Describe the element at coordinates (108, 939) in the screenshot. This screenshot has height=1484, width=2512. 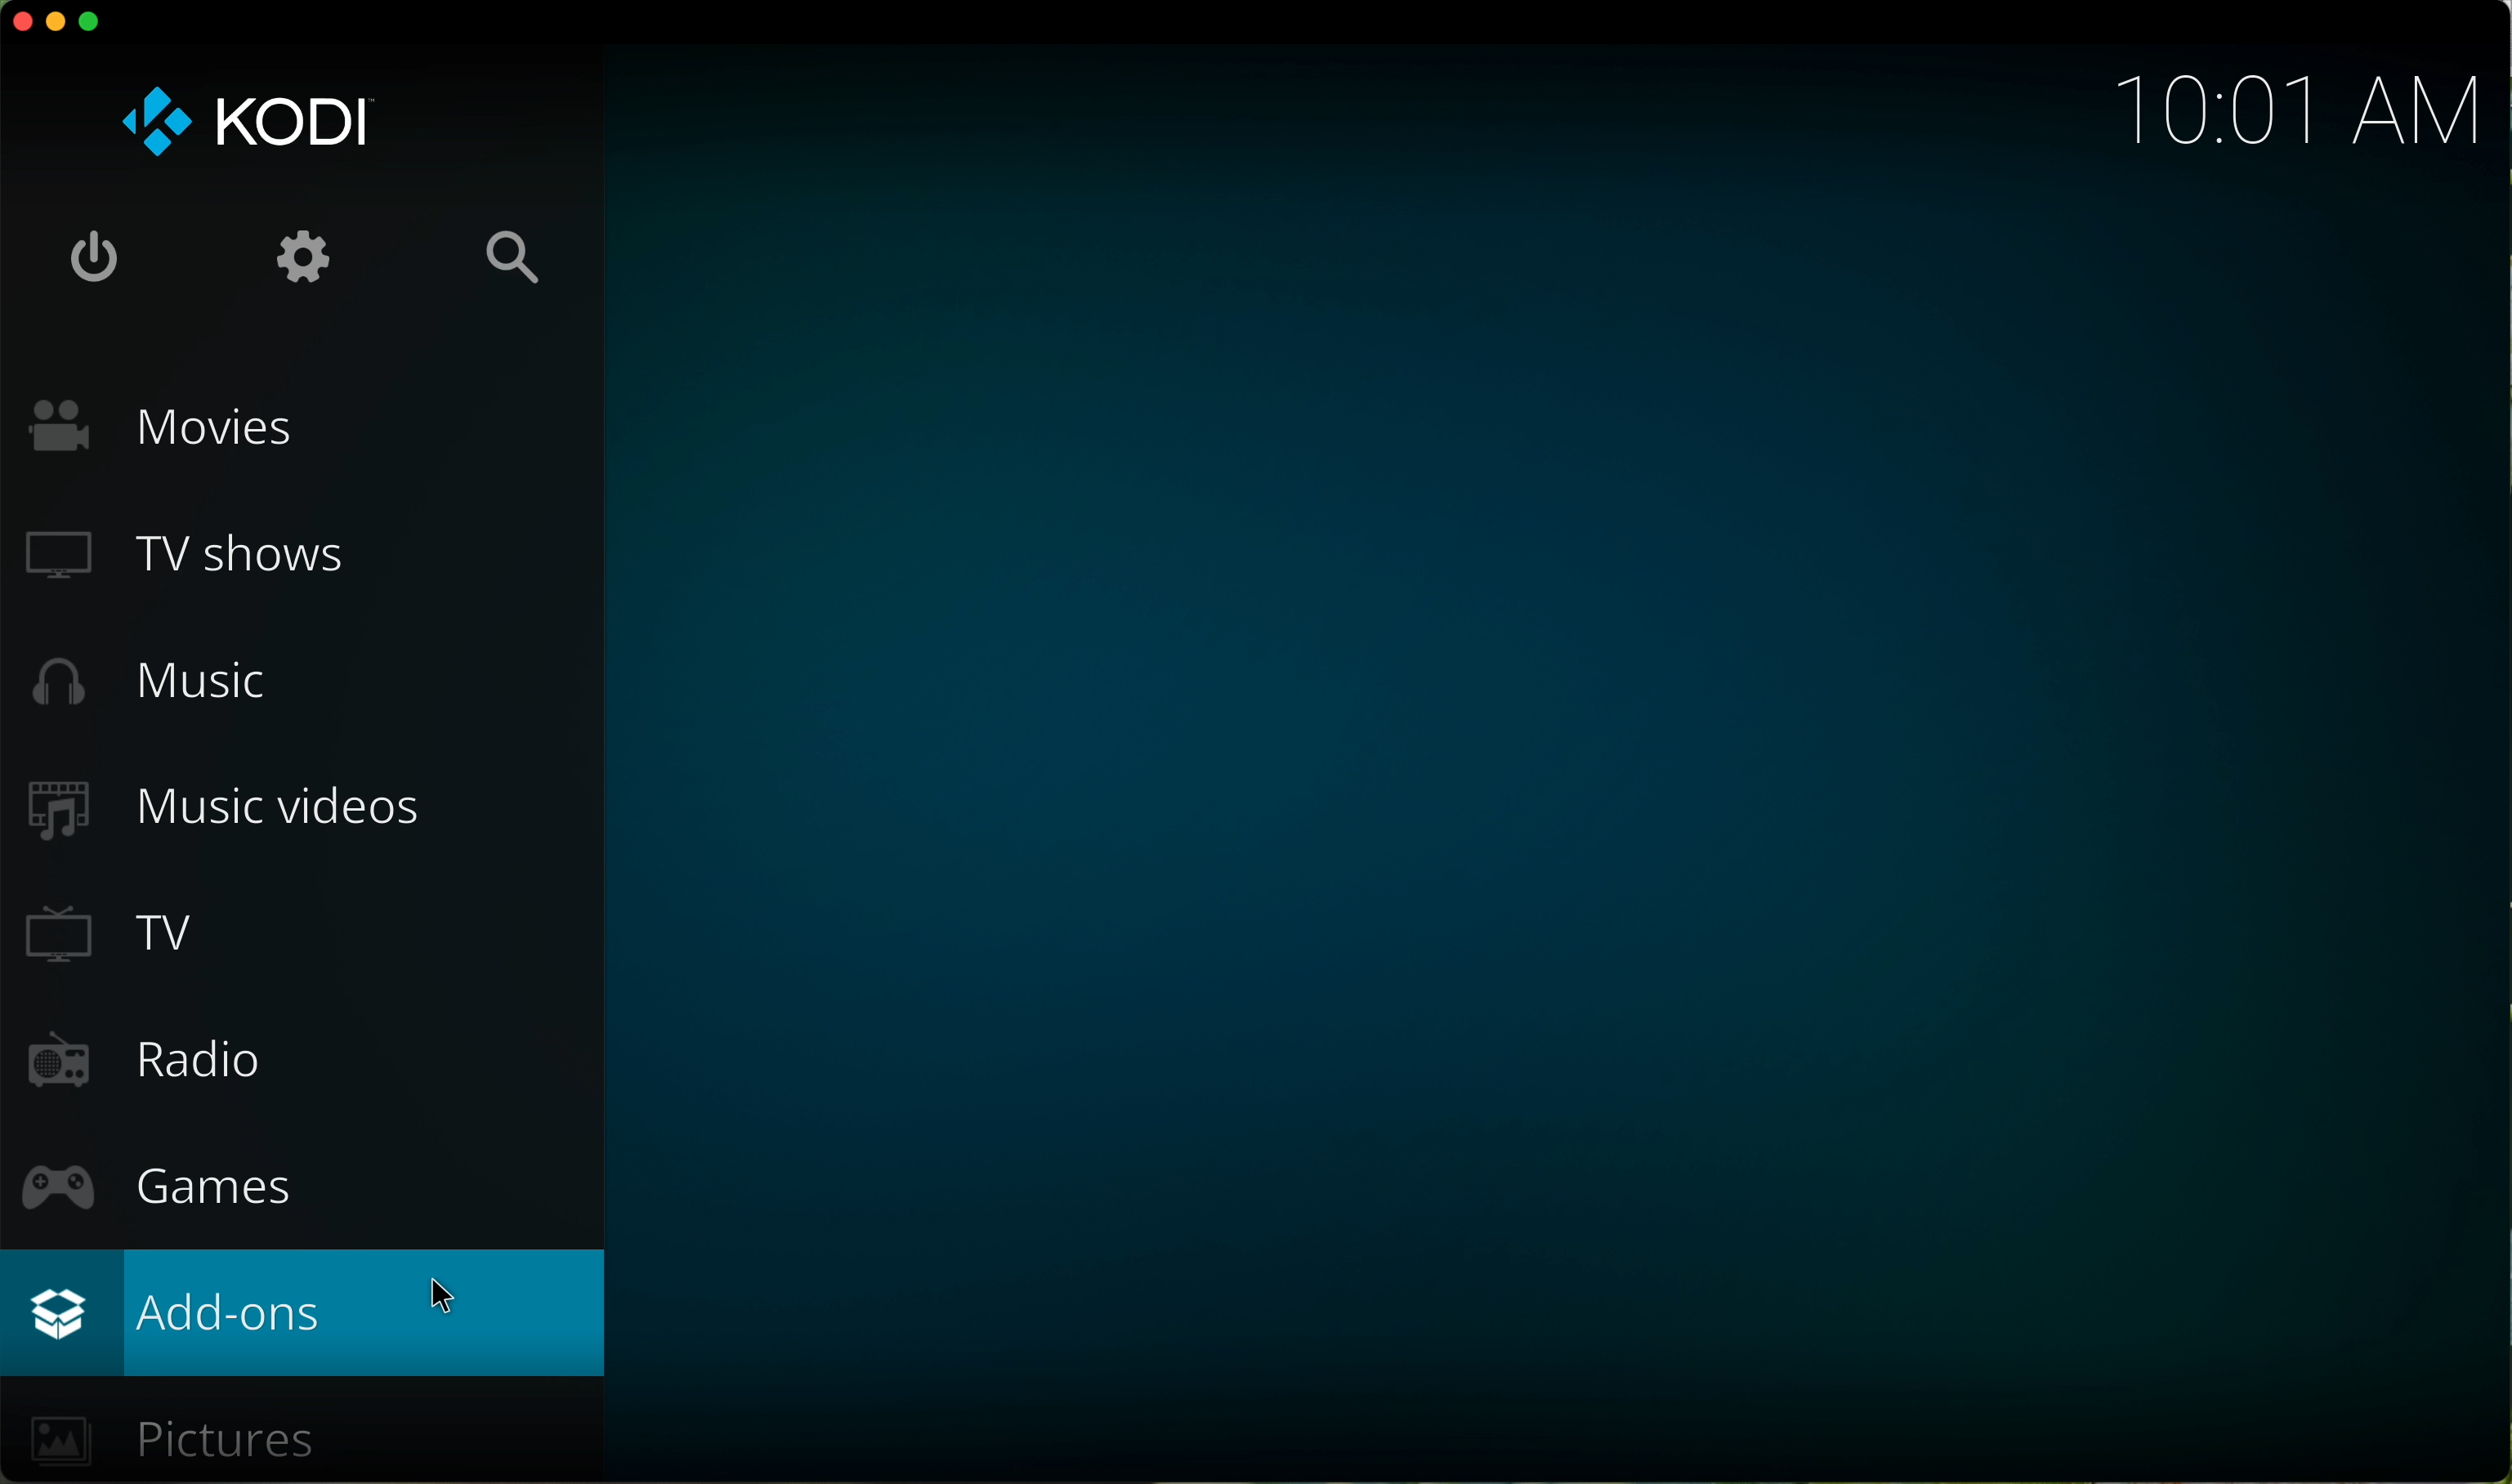
I see `TV` at that location.